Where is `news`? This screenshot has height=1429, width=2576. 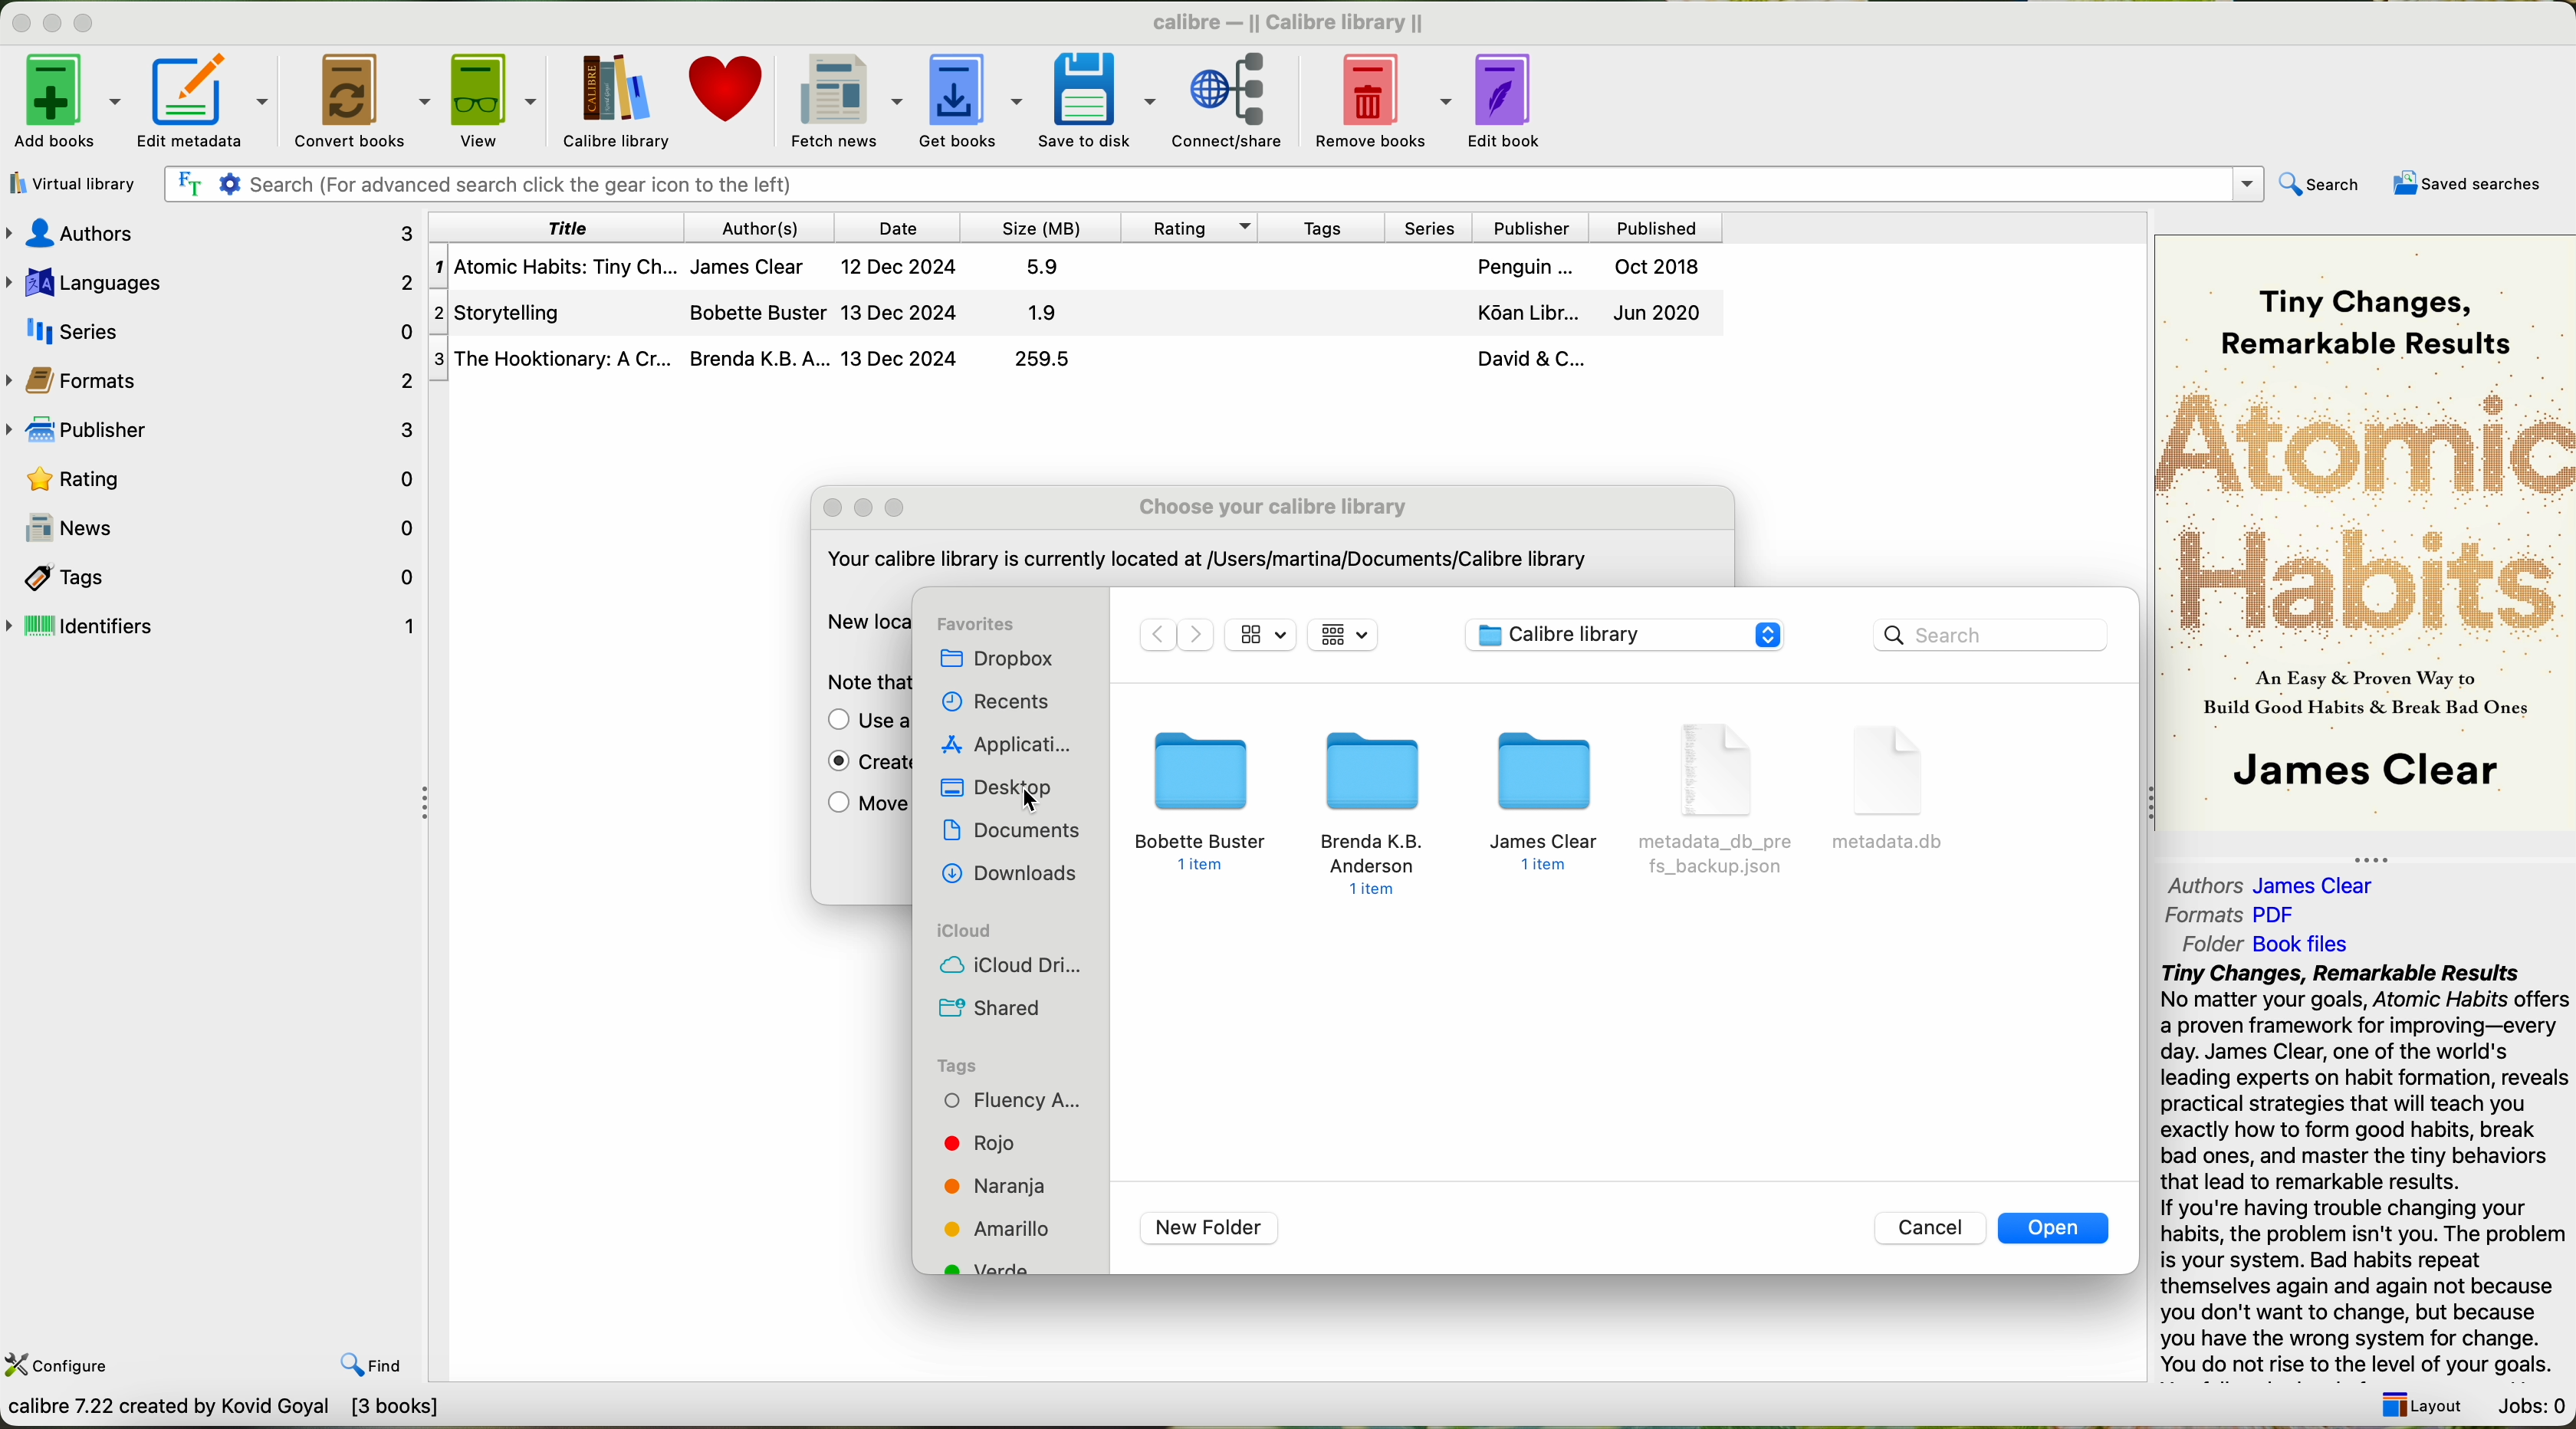
news is located at coordinates (213, 528).